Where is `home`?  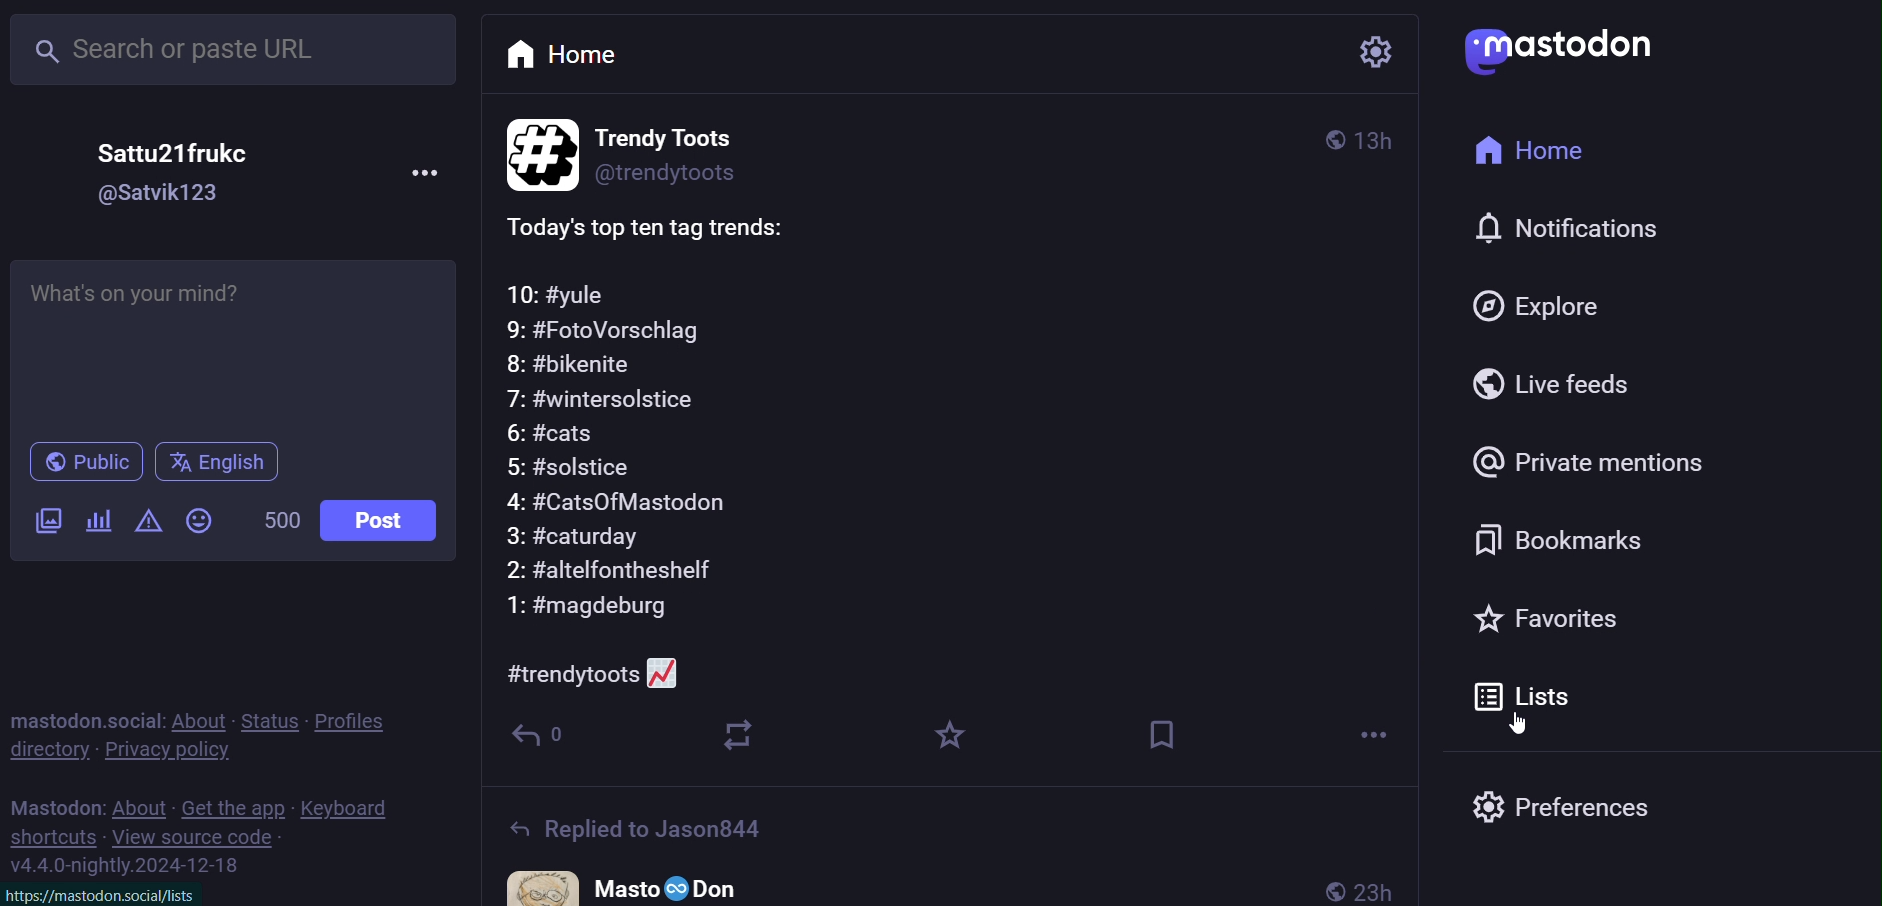 home is located at coordinates (553, 56).